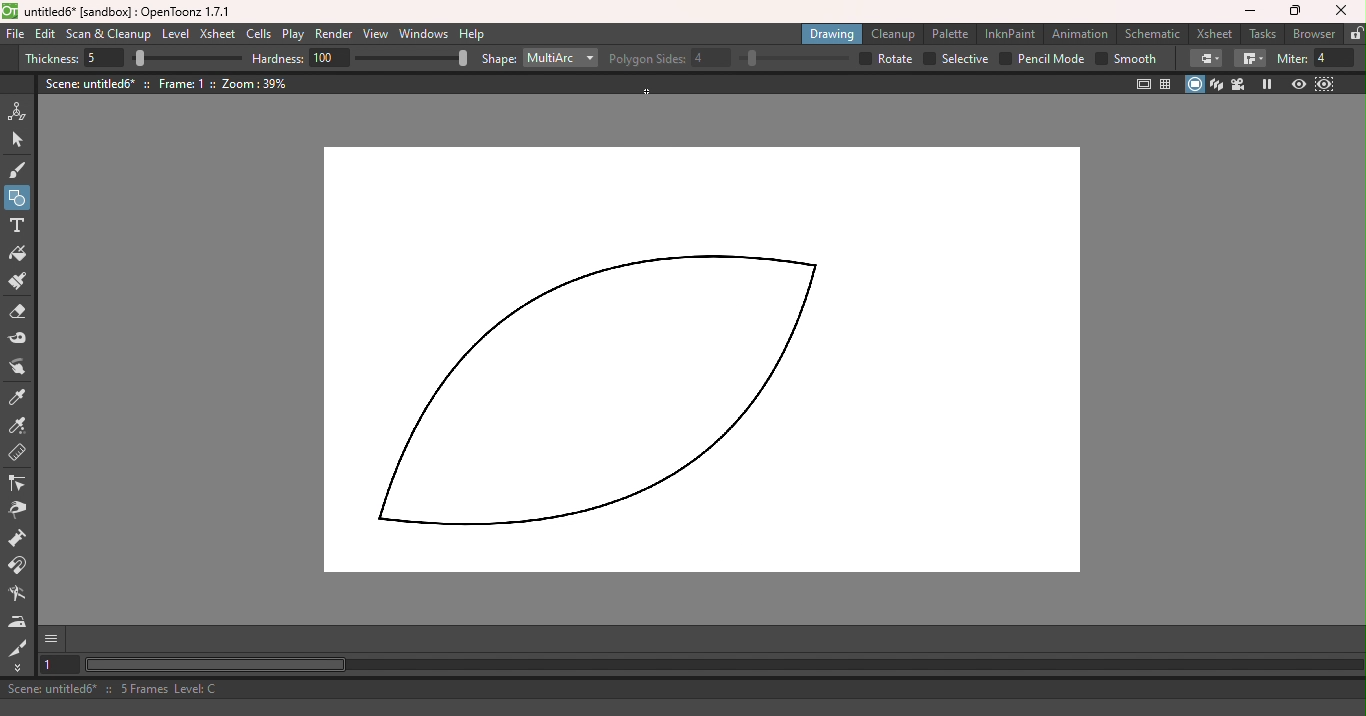 The image size is (1366, 716). What do you see at coordinates (167, 83) in the screenshot?
I see `Scene: untitled6* :: Frame: 1 :: Zoom: 39%` at bounding box center [167, 83].